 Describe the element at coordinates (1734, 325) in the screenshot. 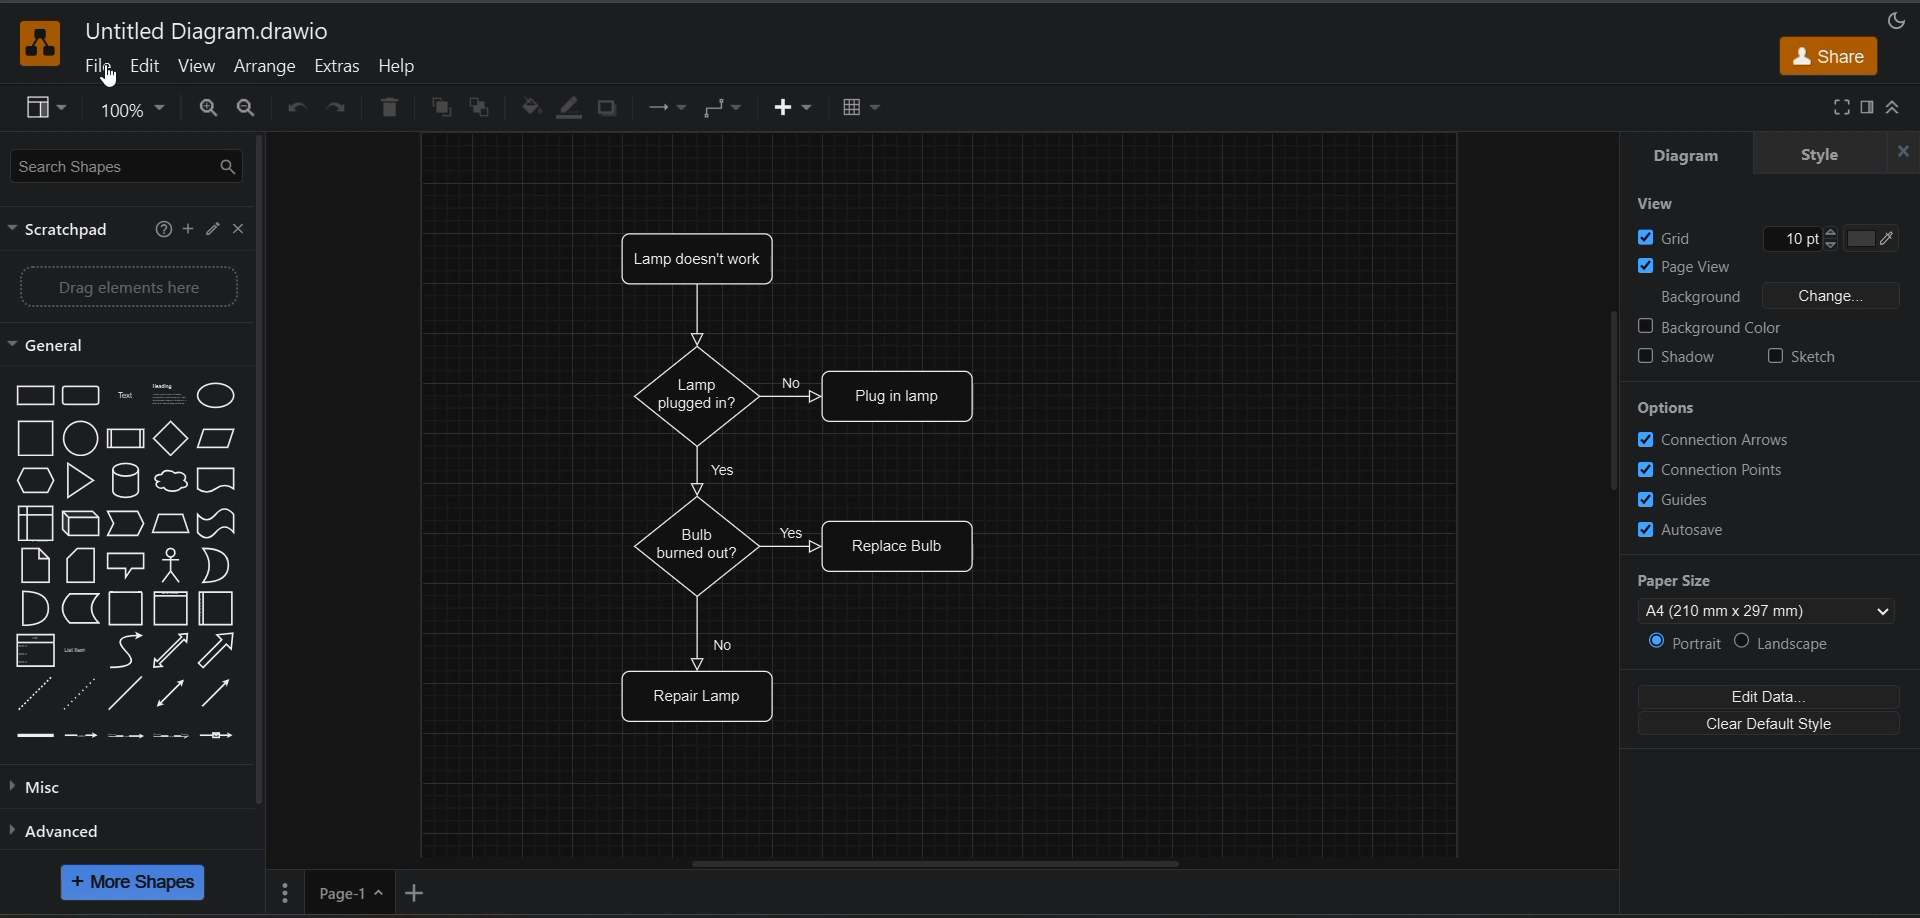

I see `background color` at that location.